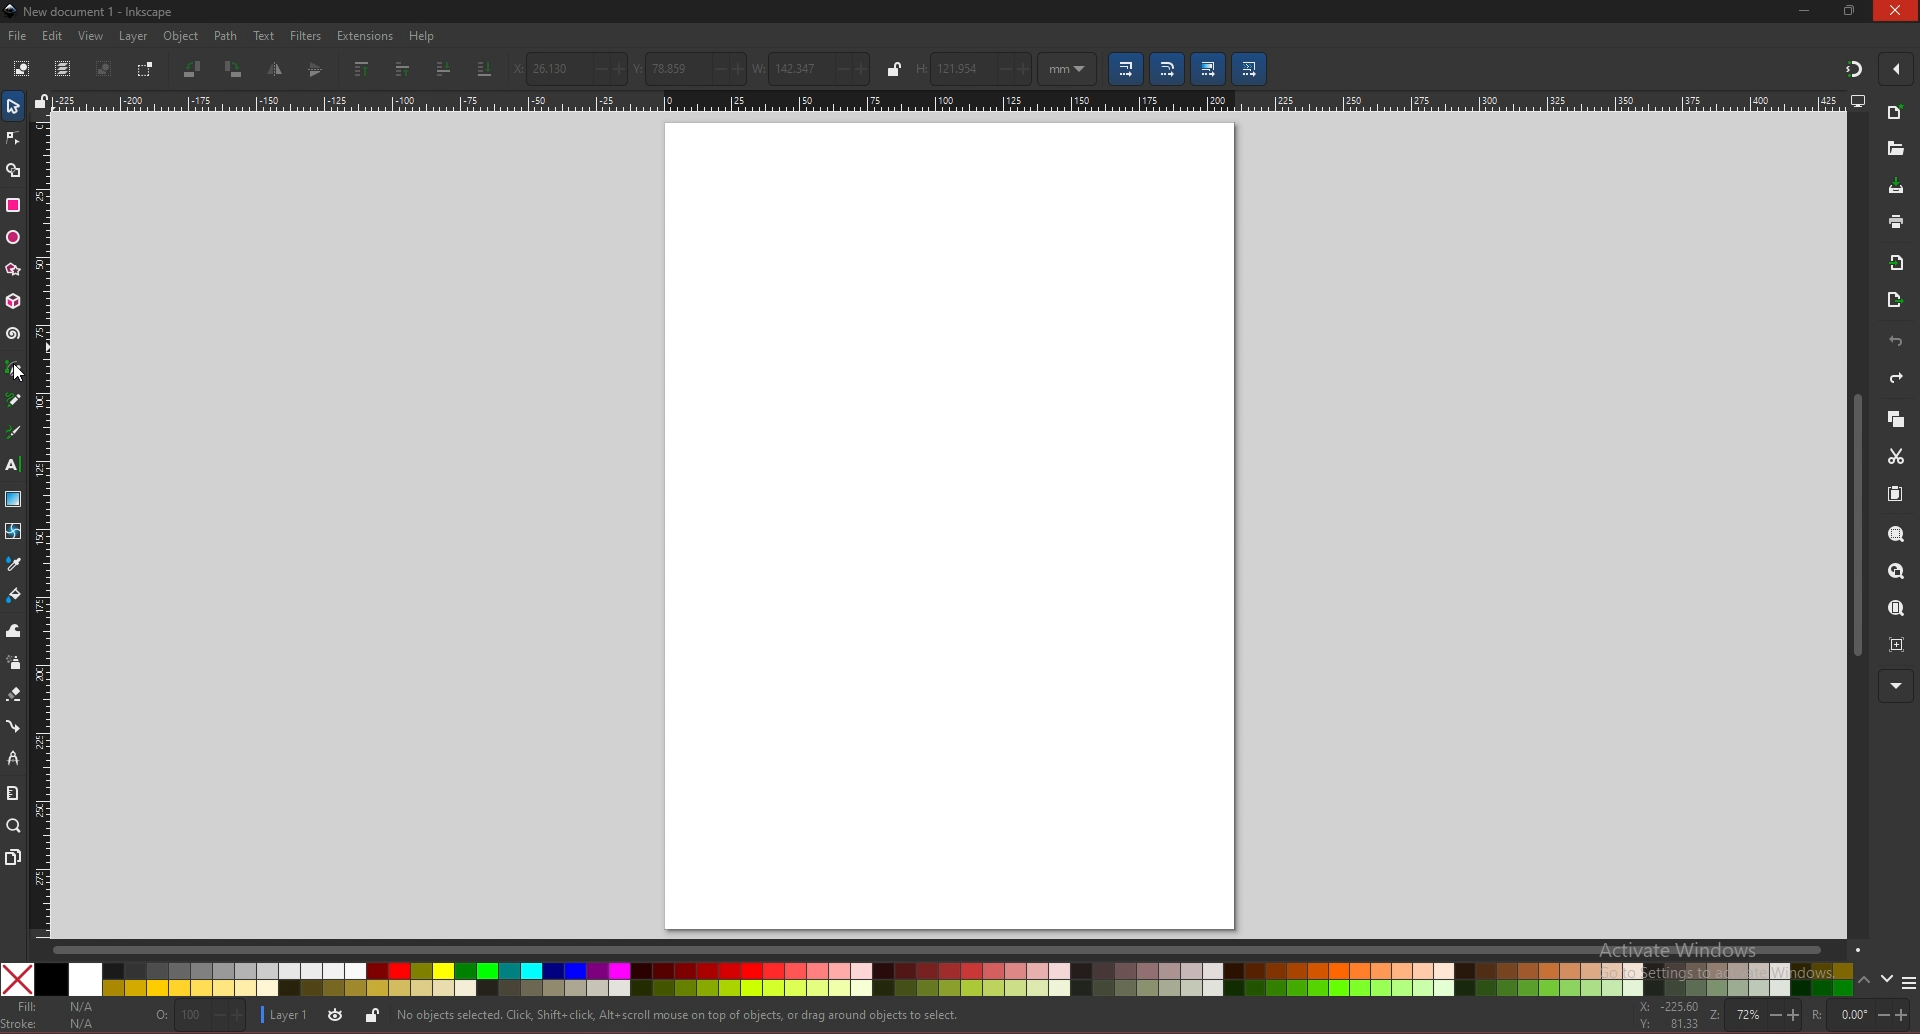 The width and height of the screenshot is (1920, 1034). I want to click on layer, so click(133, 36).